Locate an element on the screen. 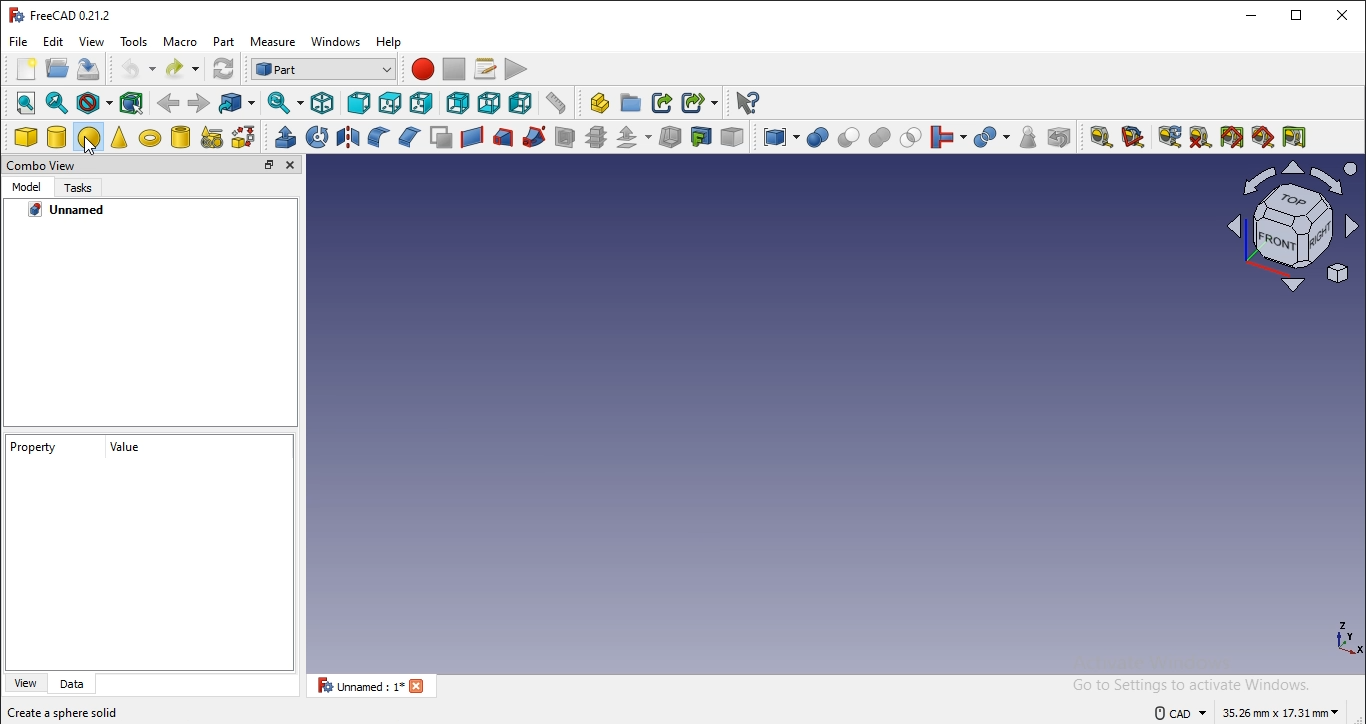  tasks is located at coordinates (83, 190).